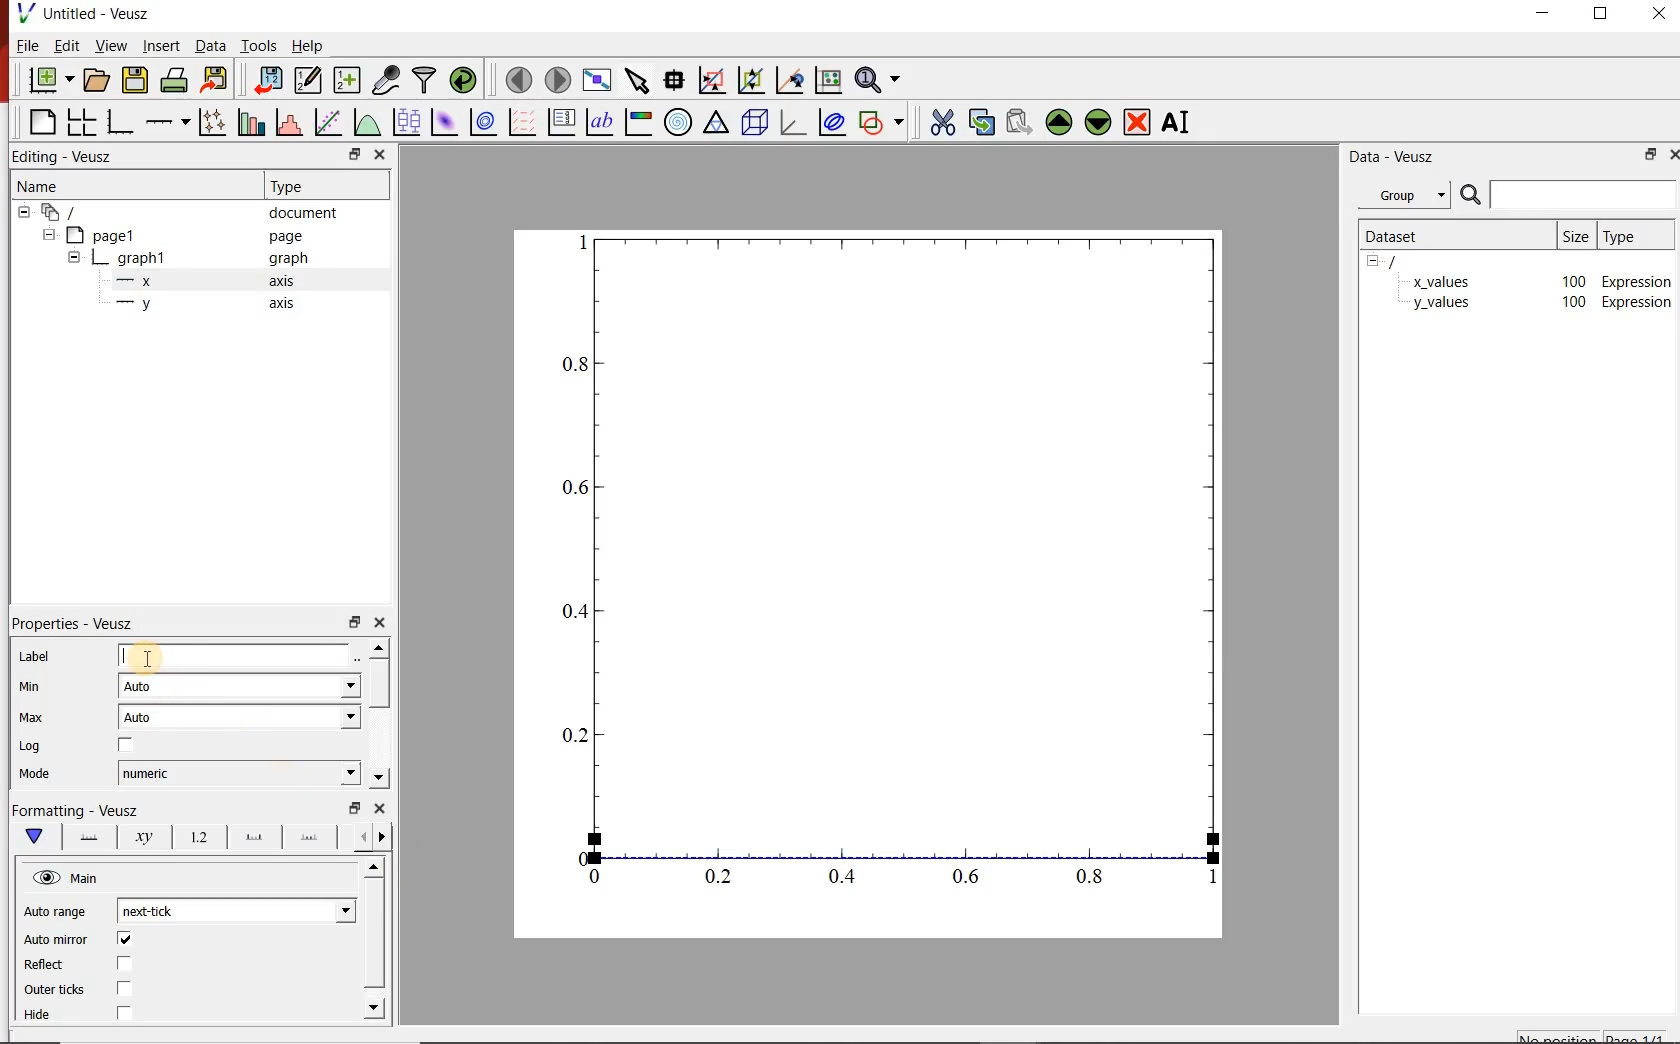 The image size is (1680, 1044). Describe the element at coordinates (112, 45) in the screenshot. I see `view` at that location.